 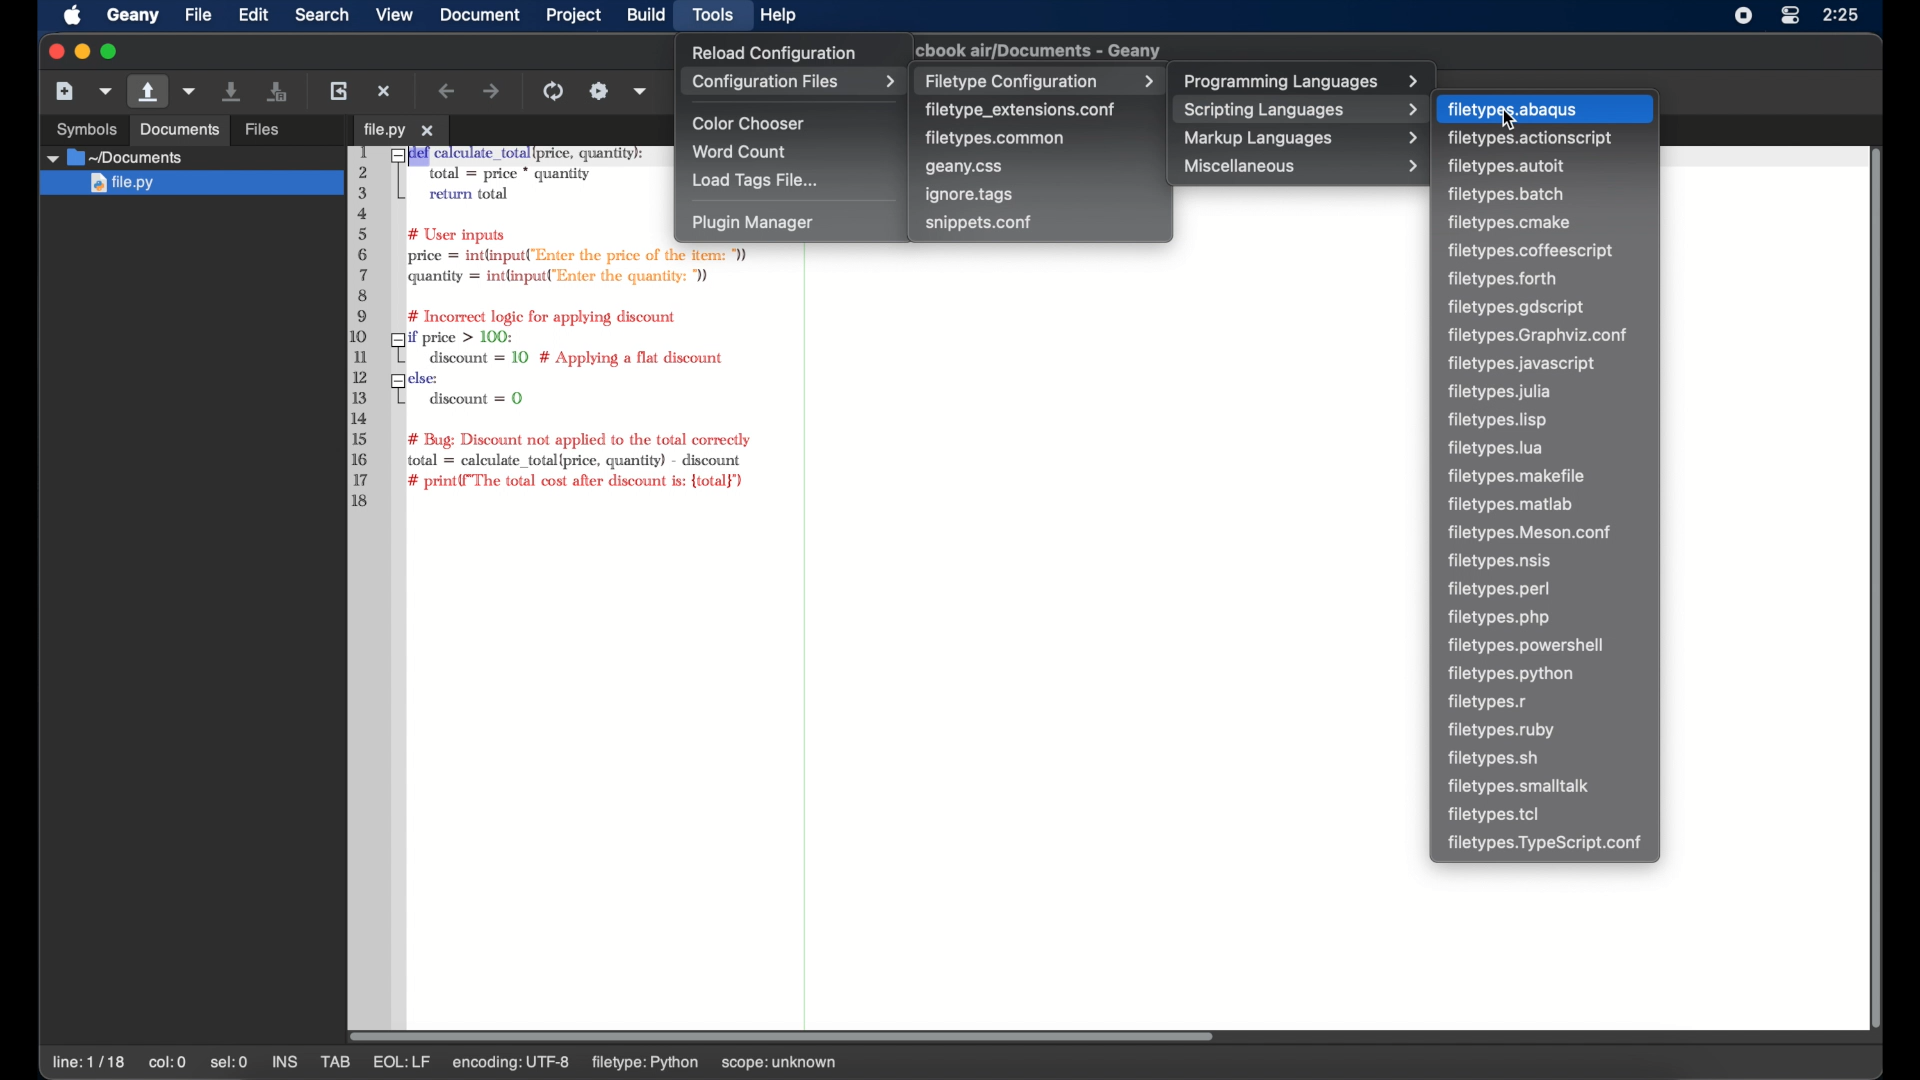 I want to click on filetypes.common, so click(x=997, y=137).